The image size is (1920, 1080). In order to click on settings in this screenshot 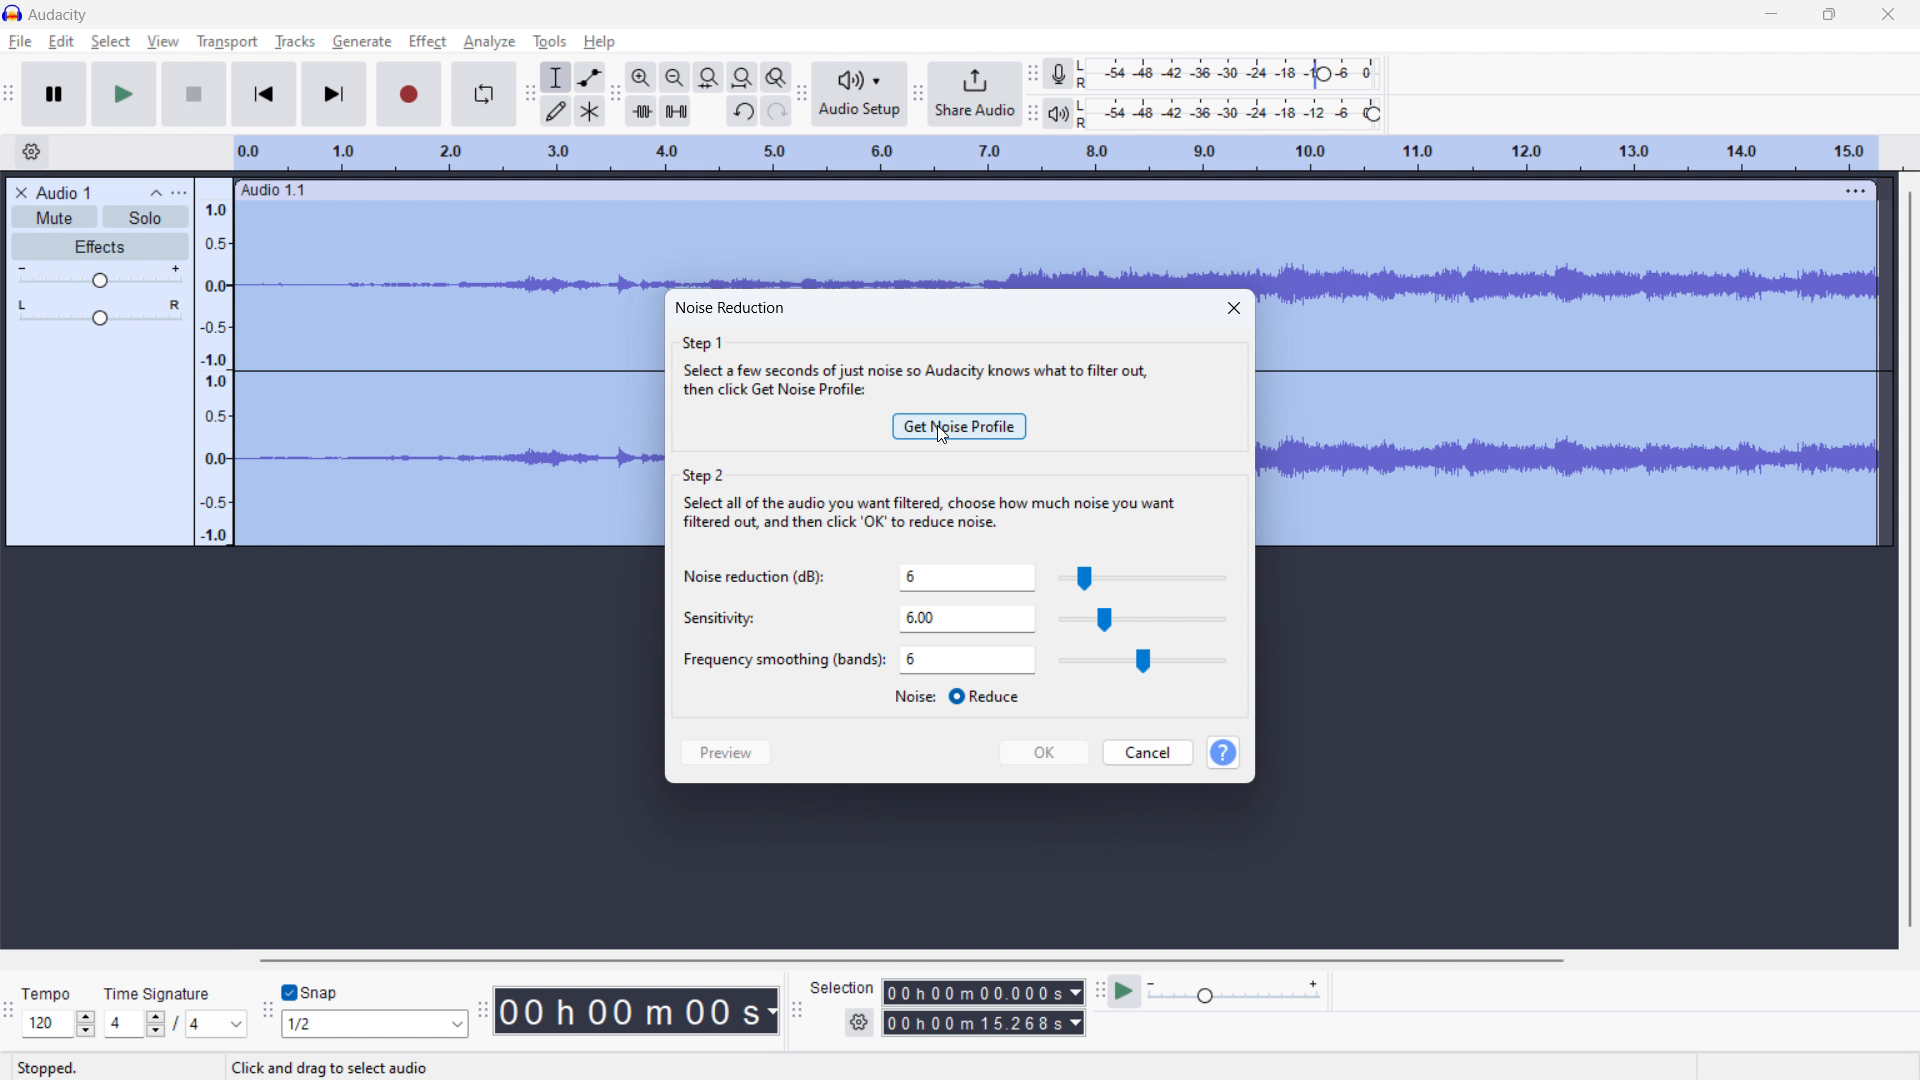, I will do `click(859, 1023)`.